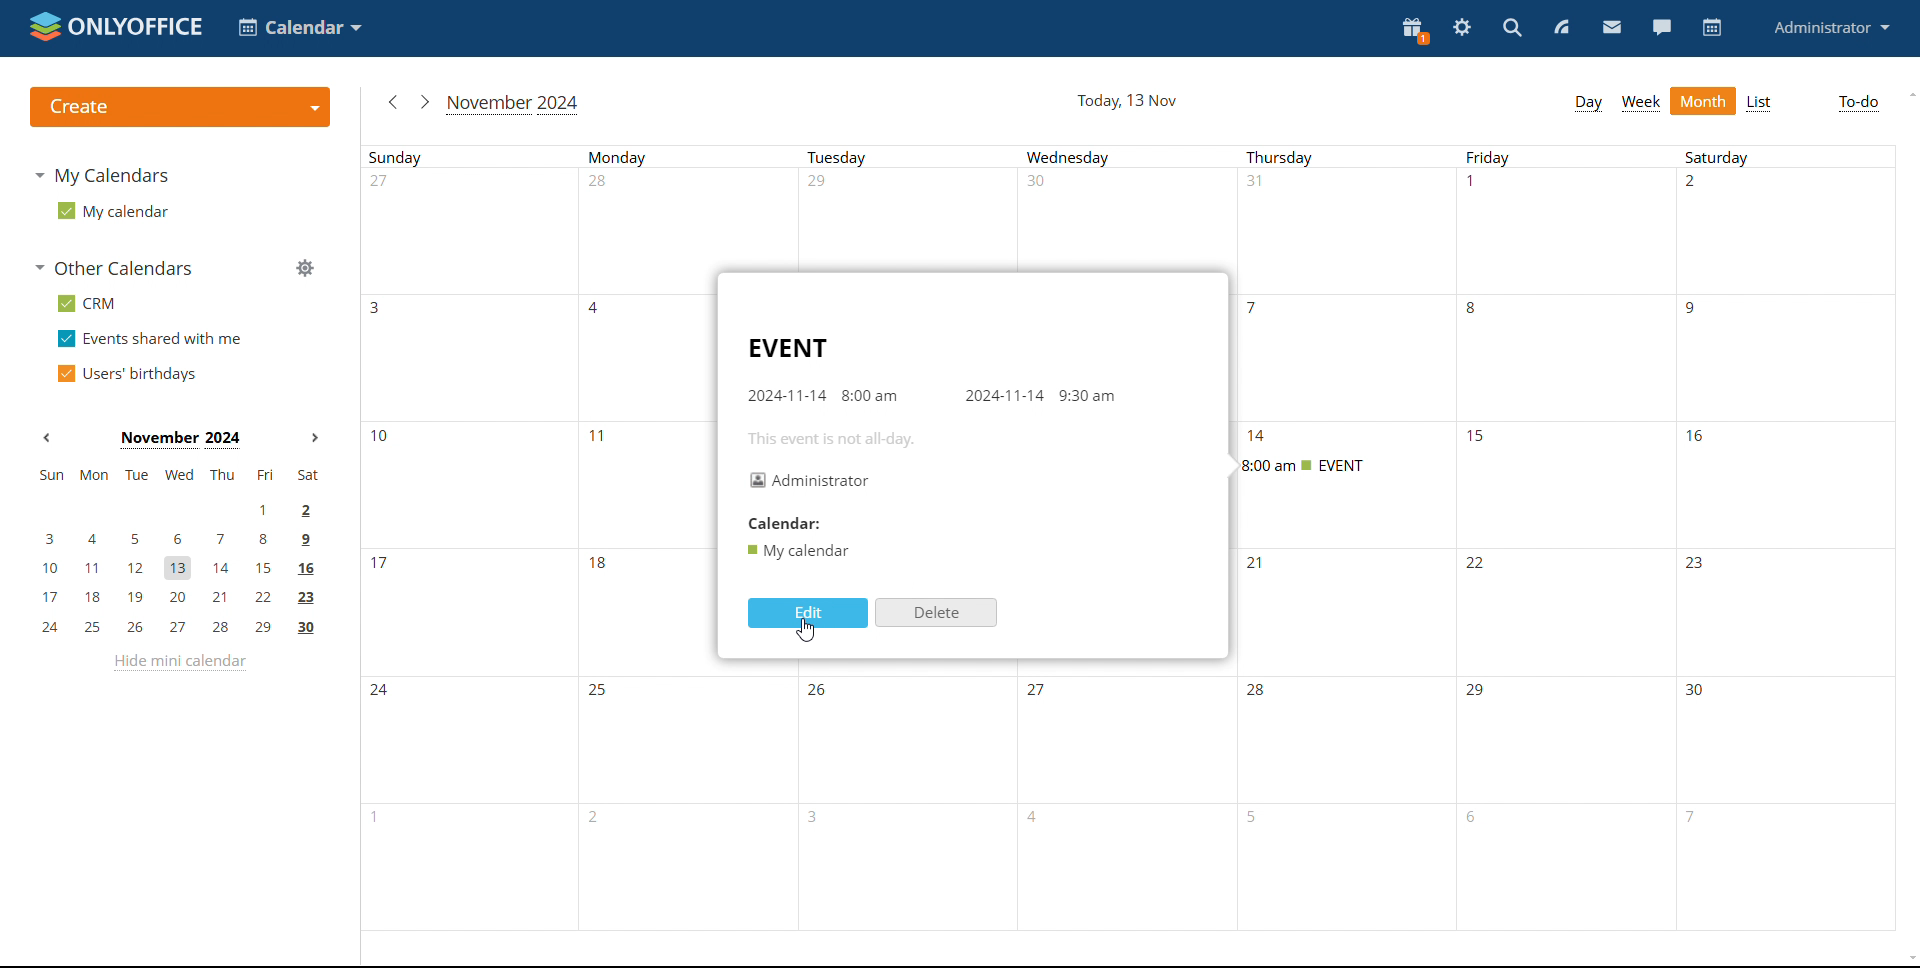  What do you see at coordinates (1571, 348) in the screenshot?
I see `thursday` at bounding box center [1571, 348].